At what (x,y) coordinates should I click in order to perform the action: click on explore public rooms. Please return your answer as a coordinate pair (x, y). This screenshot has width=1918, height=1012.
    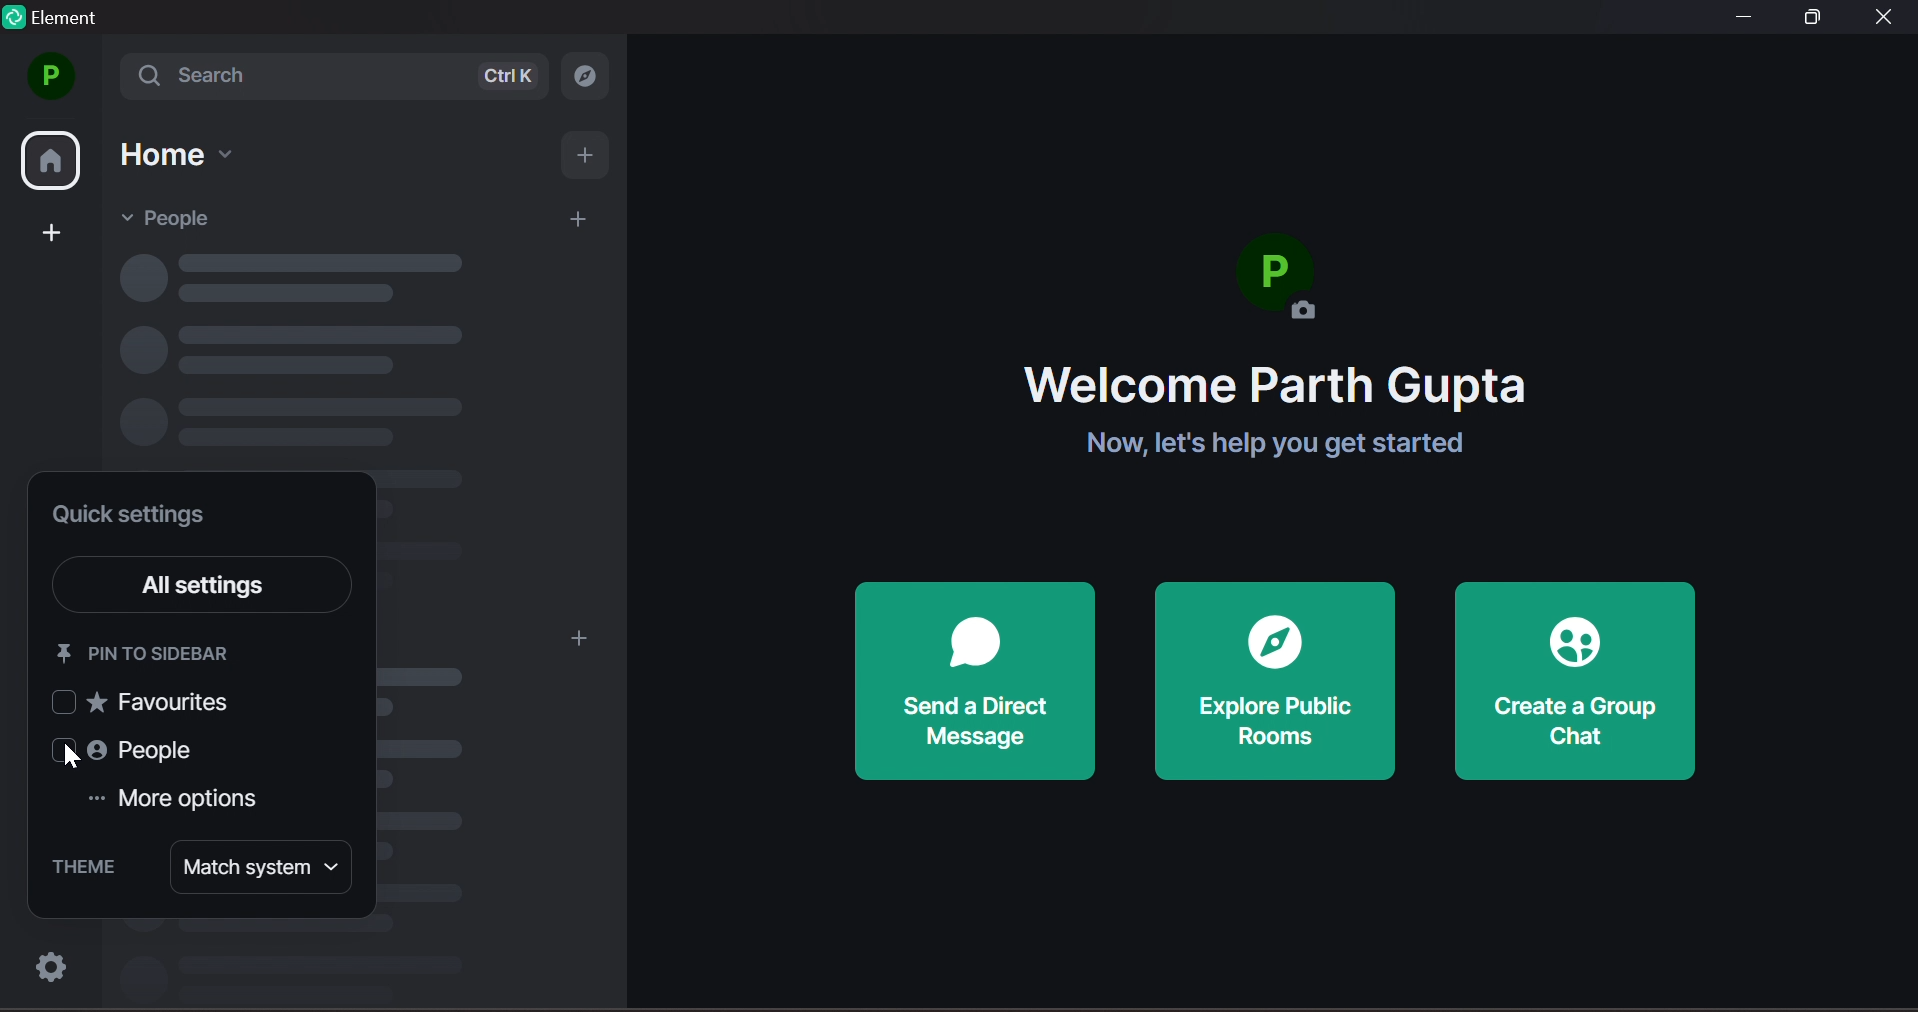
    Looking at the image, I should click on (1275, 681).